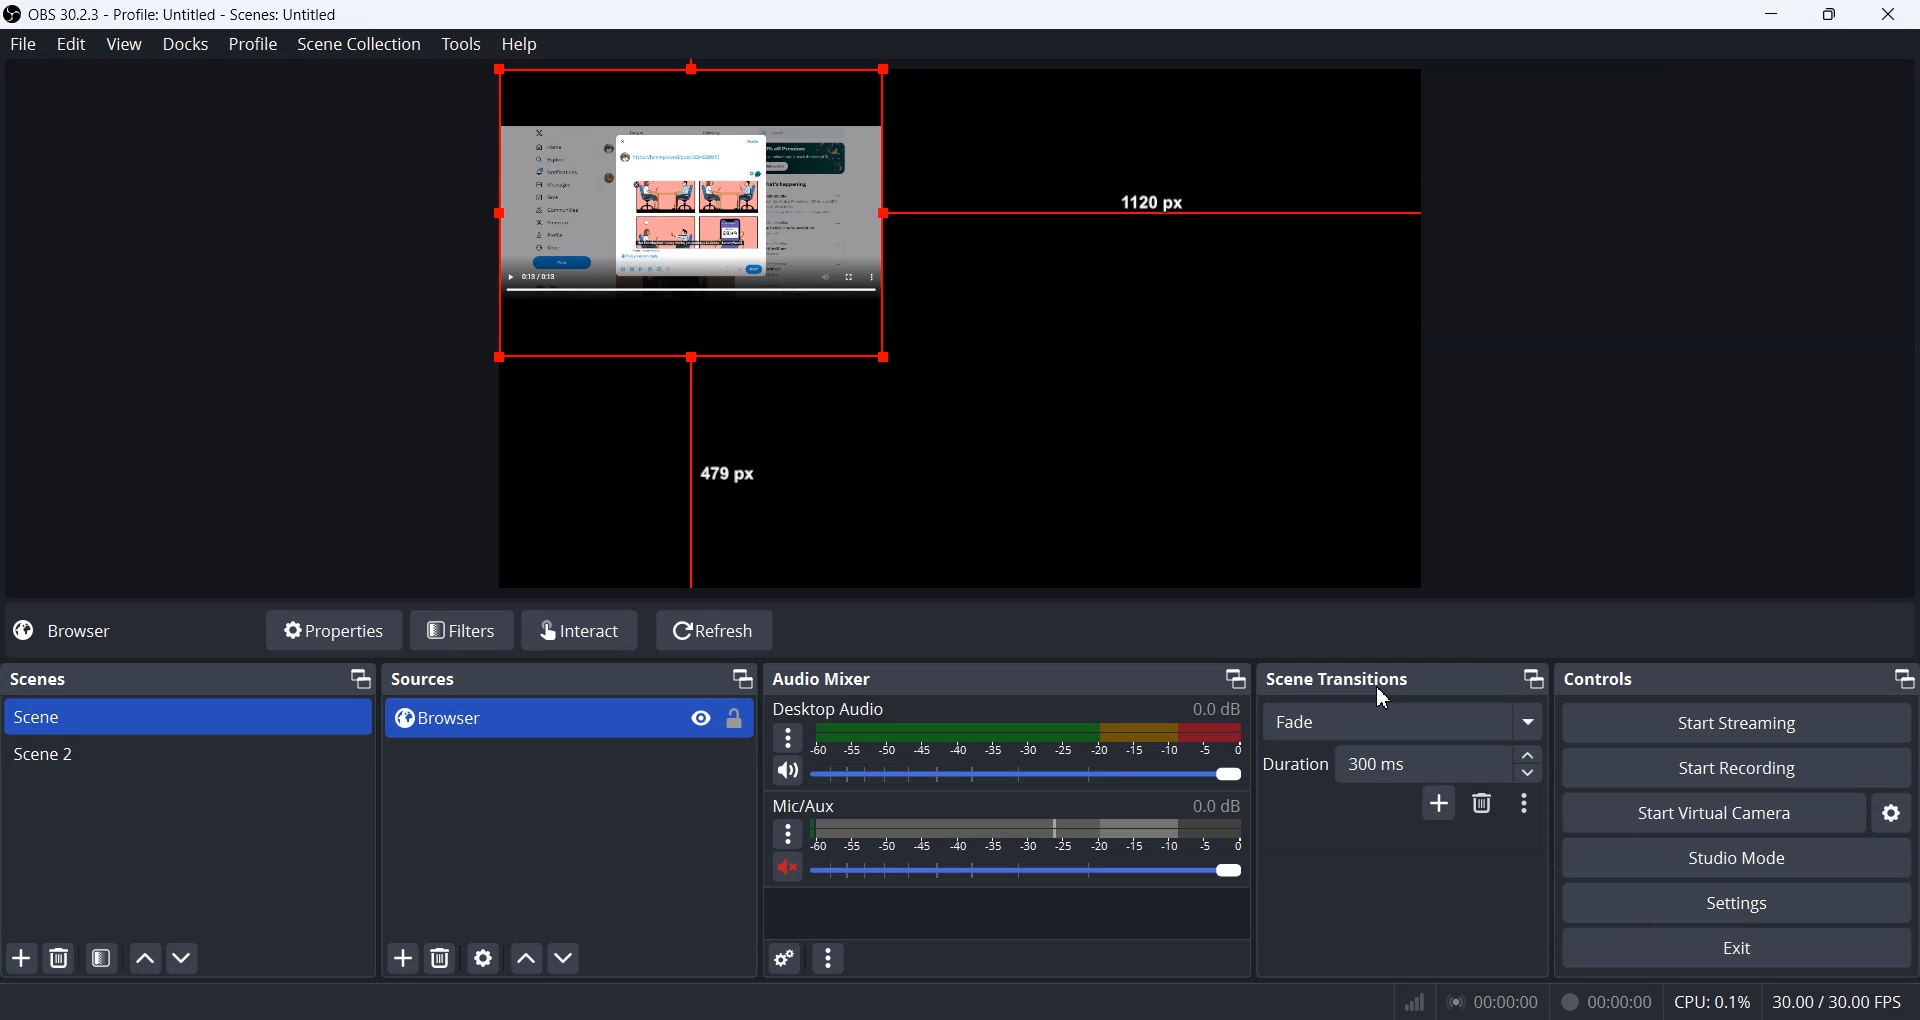 This screenshot has height=1020, width=1920. Describe the element at coordinates (183, 43) in the screenshot. I see `Docks` at that location.